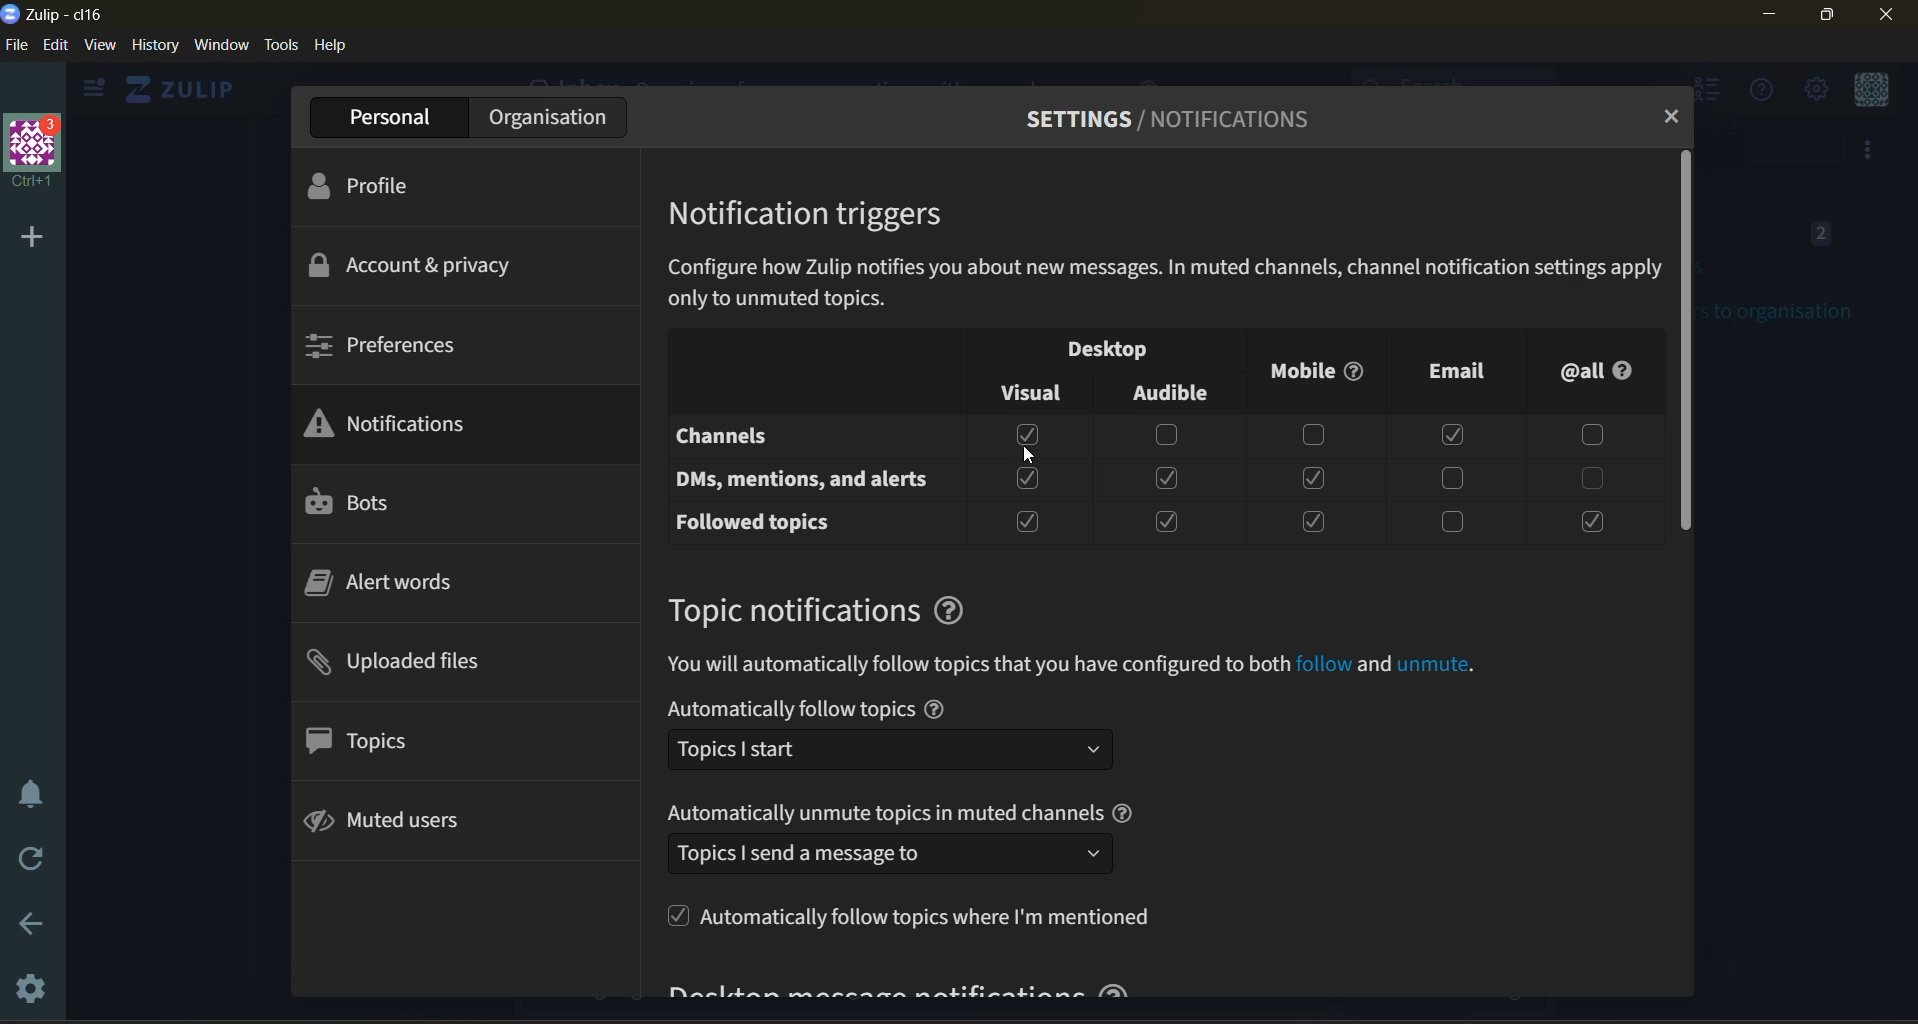 Image resolution: width=1918 pixels, height=1024 pixels. Describe the element at coordinates (419, 264) in the screenshot. I see `account and privacy` at that location.